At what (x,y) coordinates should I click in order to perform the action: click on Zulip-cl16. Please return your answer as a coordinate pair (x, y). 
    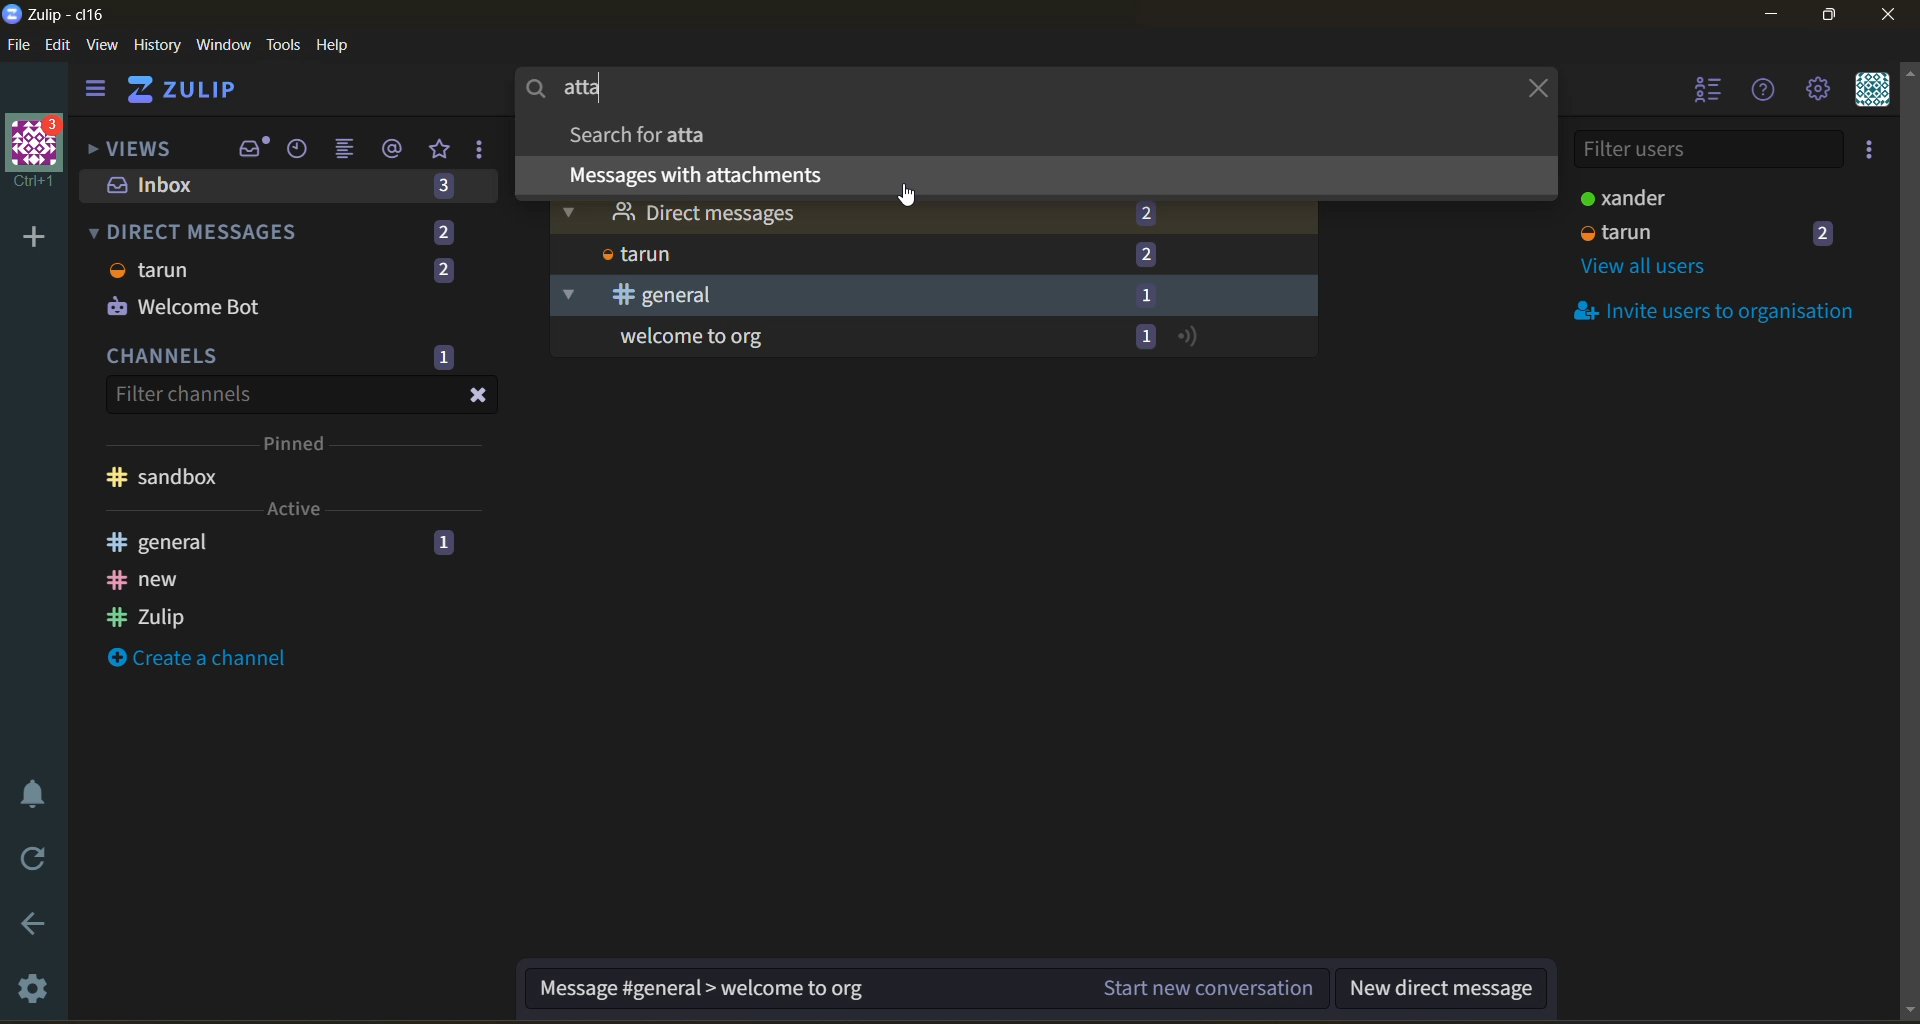
    Looking at the image, I should click on (59, 13).